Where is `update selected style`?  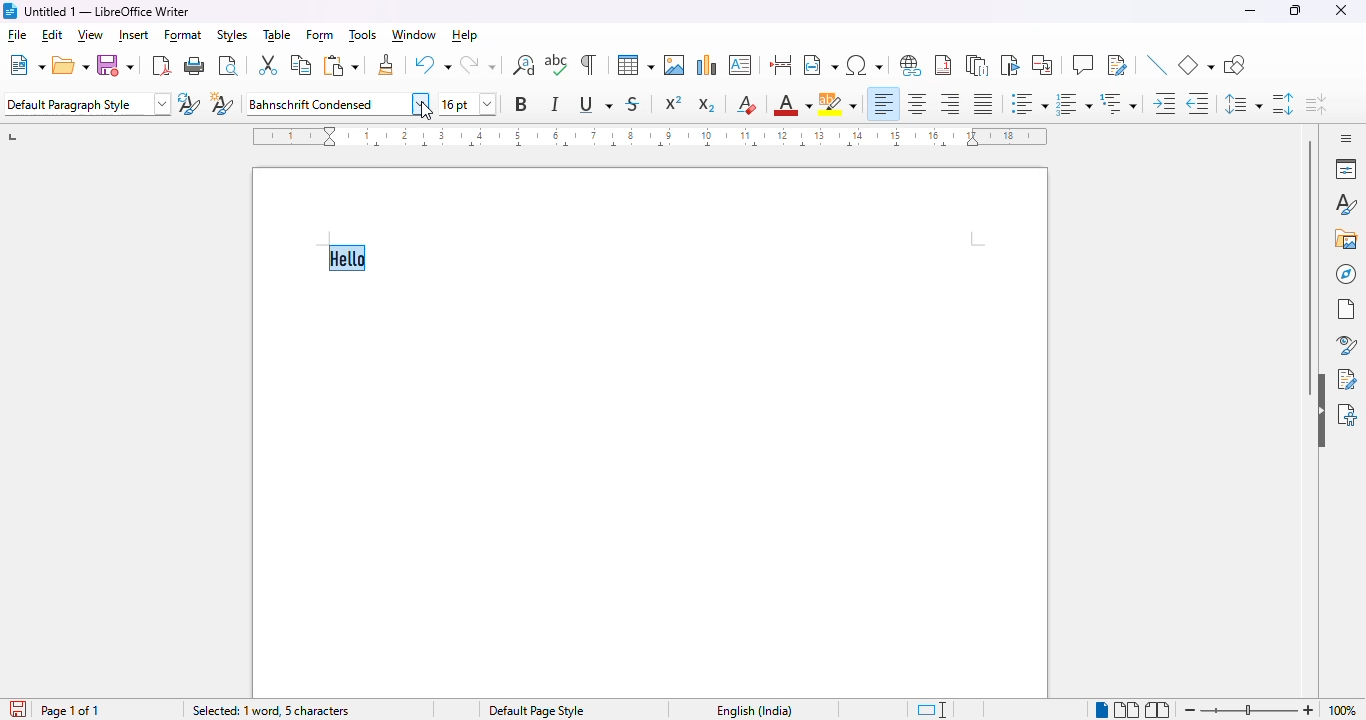 update selected style is located at coordinates (190, 104).